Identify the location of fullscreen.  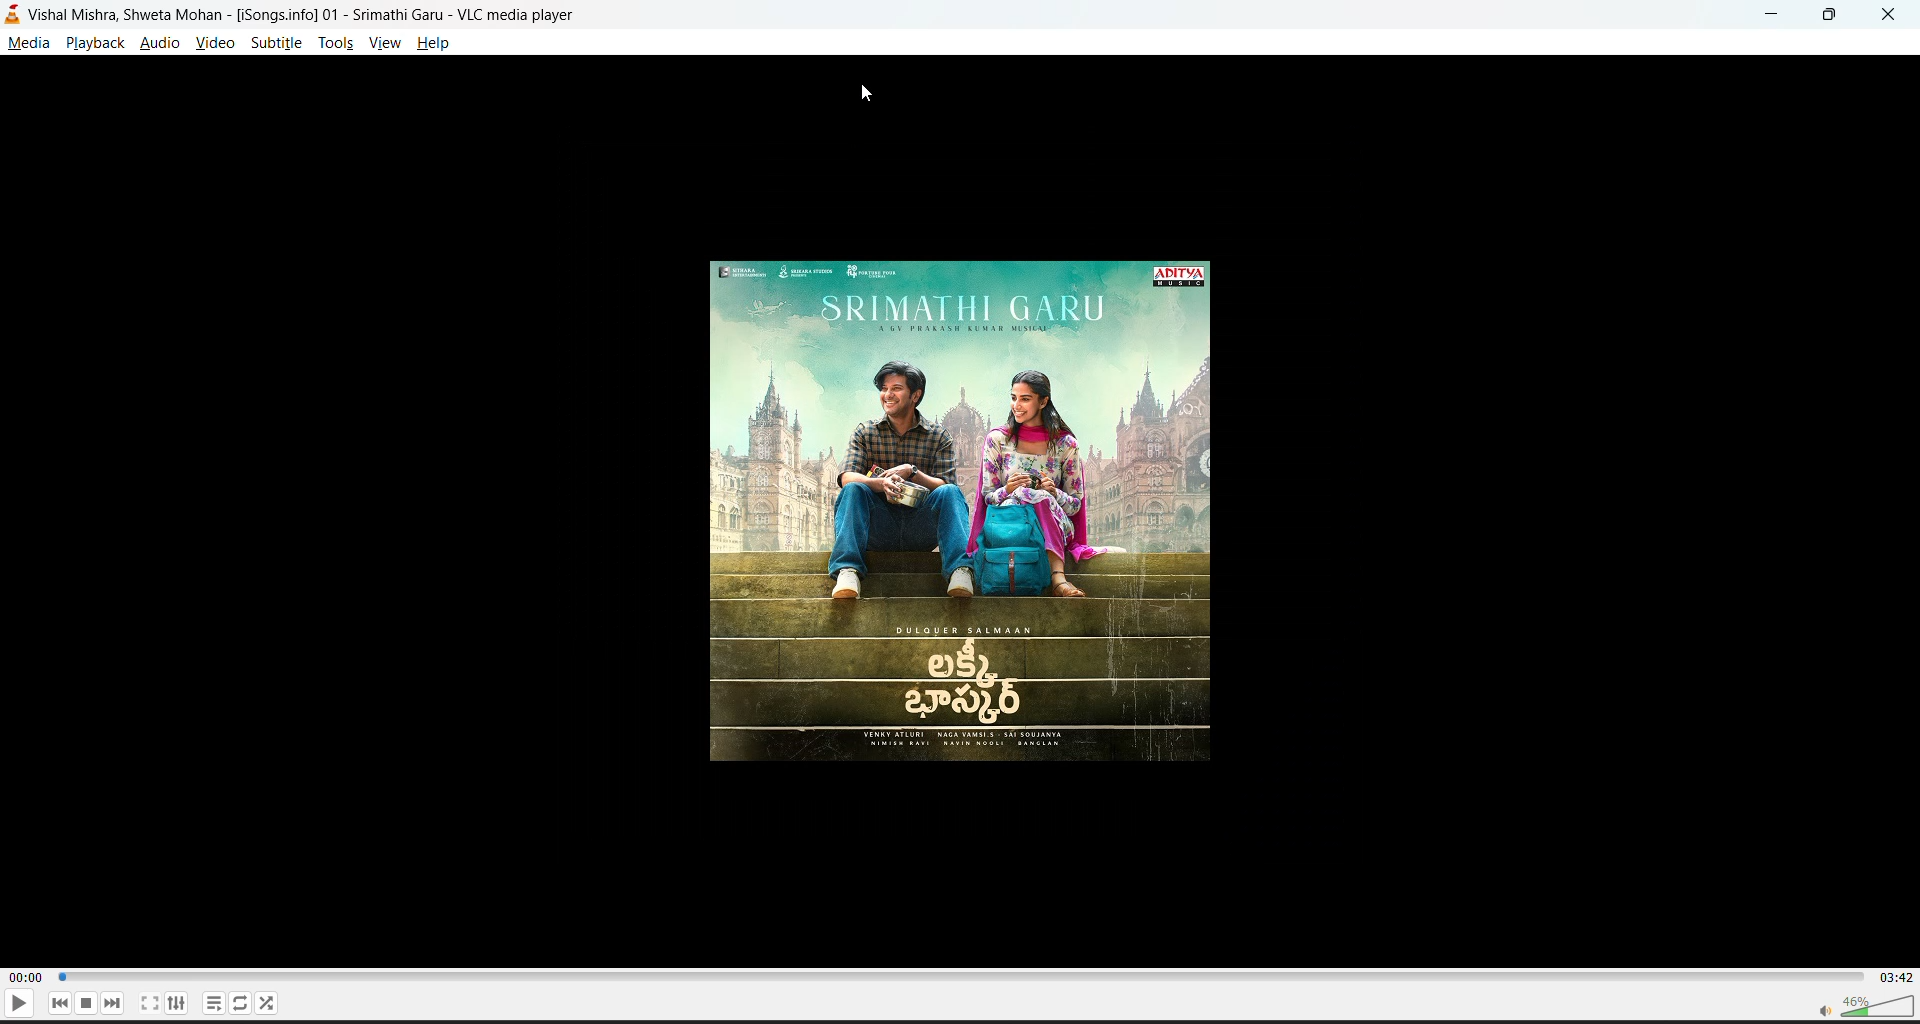
(147, 1003).